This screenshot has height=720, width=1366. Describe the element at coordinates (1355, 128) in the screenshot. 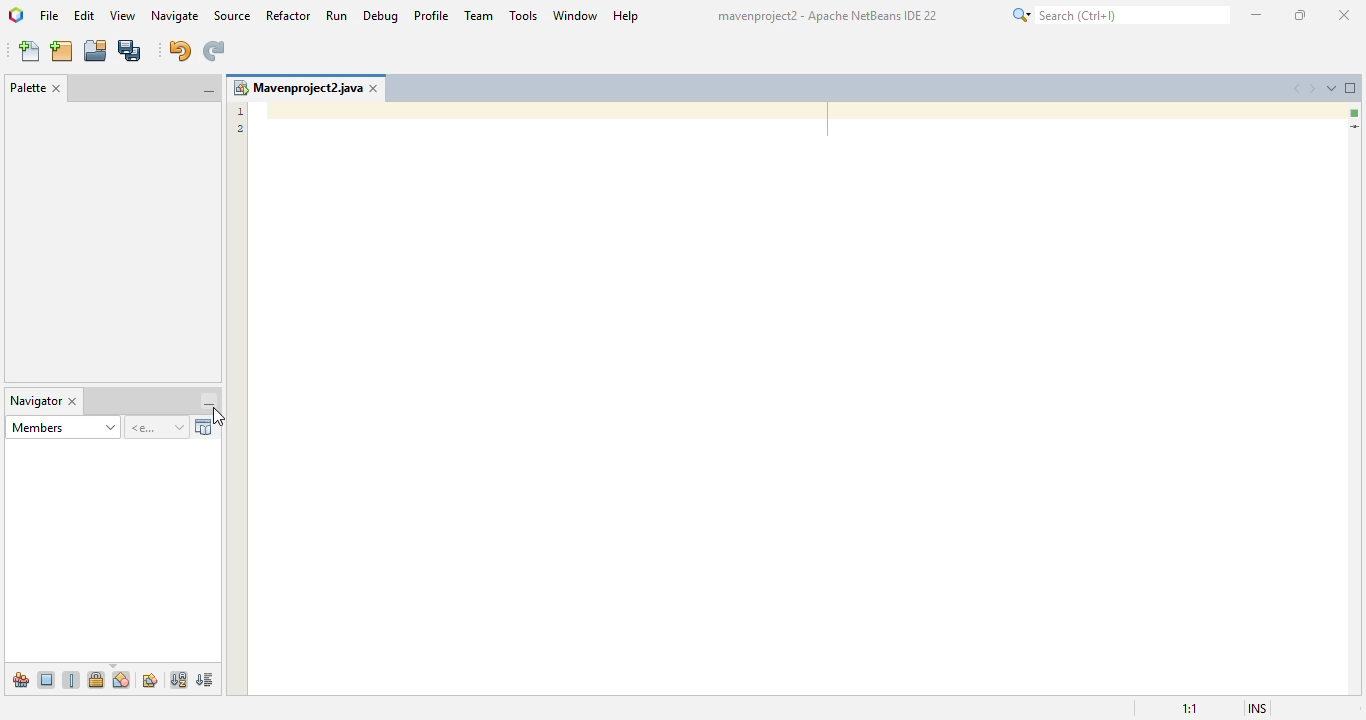

I see `current line` at that location.